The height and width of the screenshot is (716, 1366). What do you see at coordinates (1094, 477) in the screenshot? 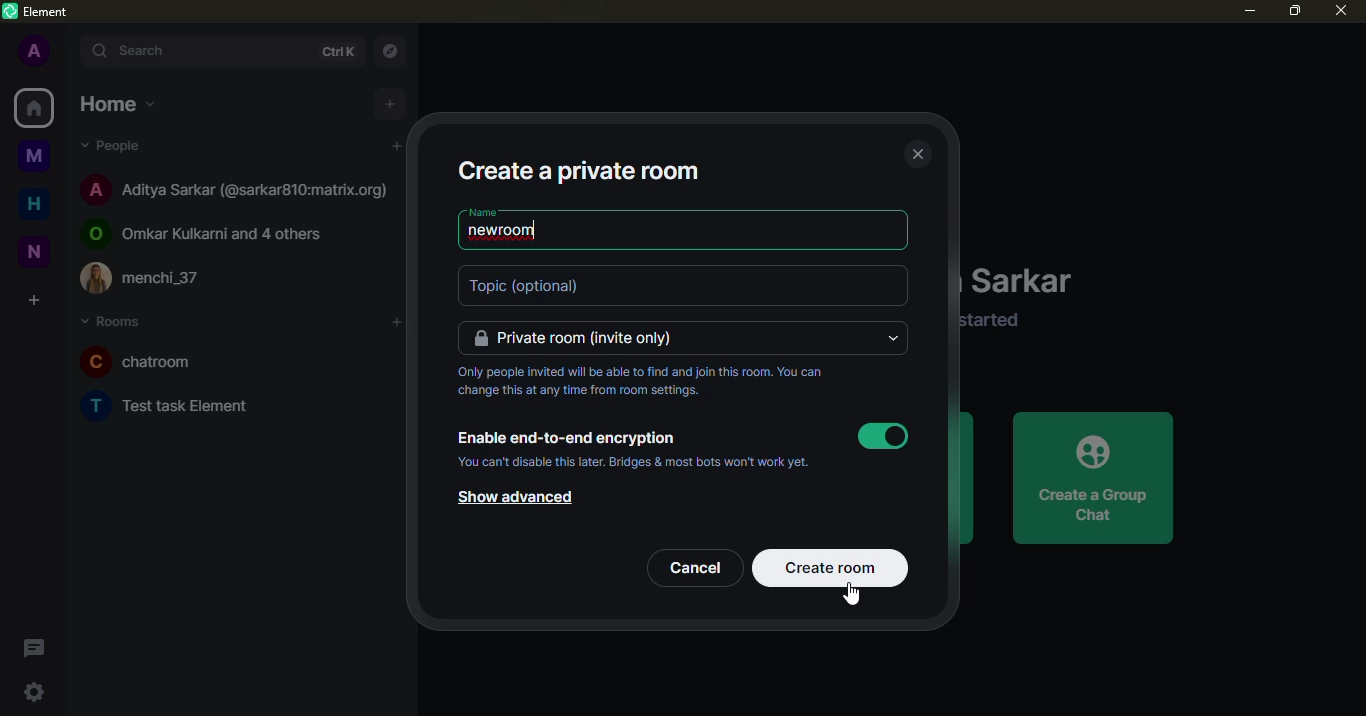
I see `create a group chat` at bounding box center [1094, 477].